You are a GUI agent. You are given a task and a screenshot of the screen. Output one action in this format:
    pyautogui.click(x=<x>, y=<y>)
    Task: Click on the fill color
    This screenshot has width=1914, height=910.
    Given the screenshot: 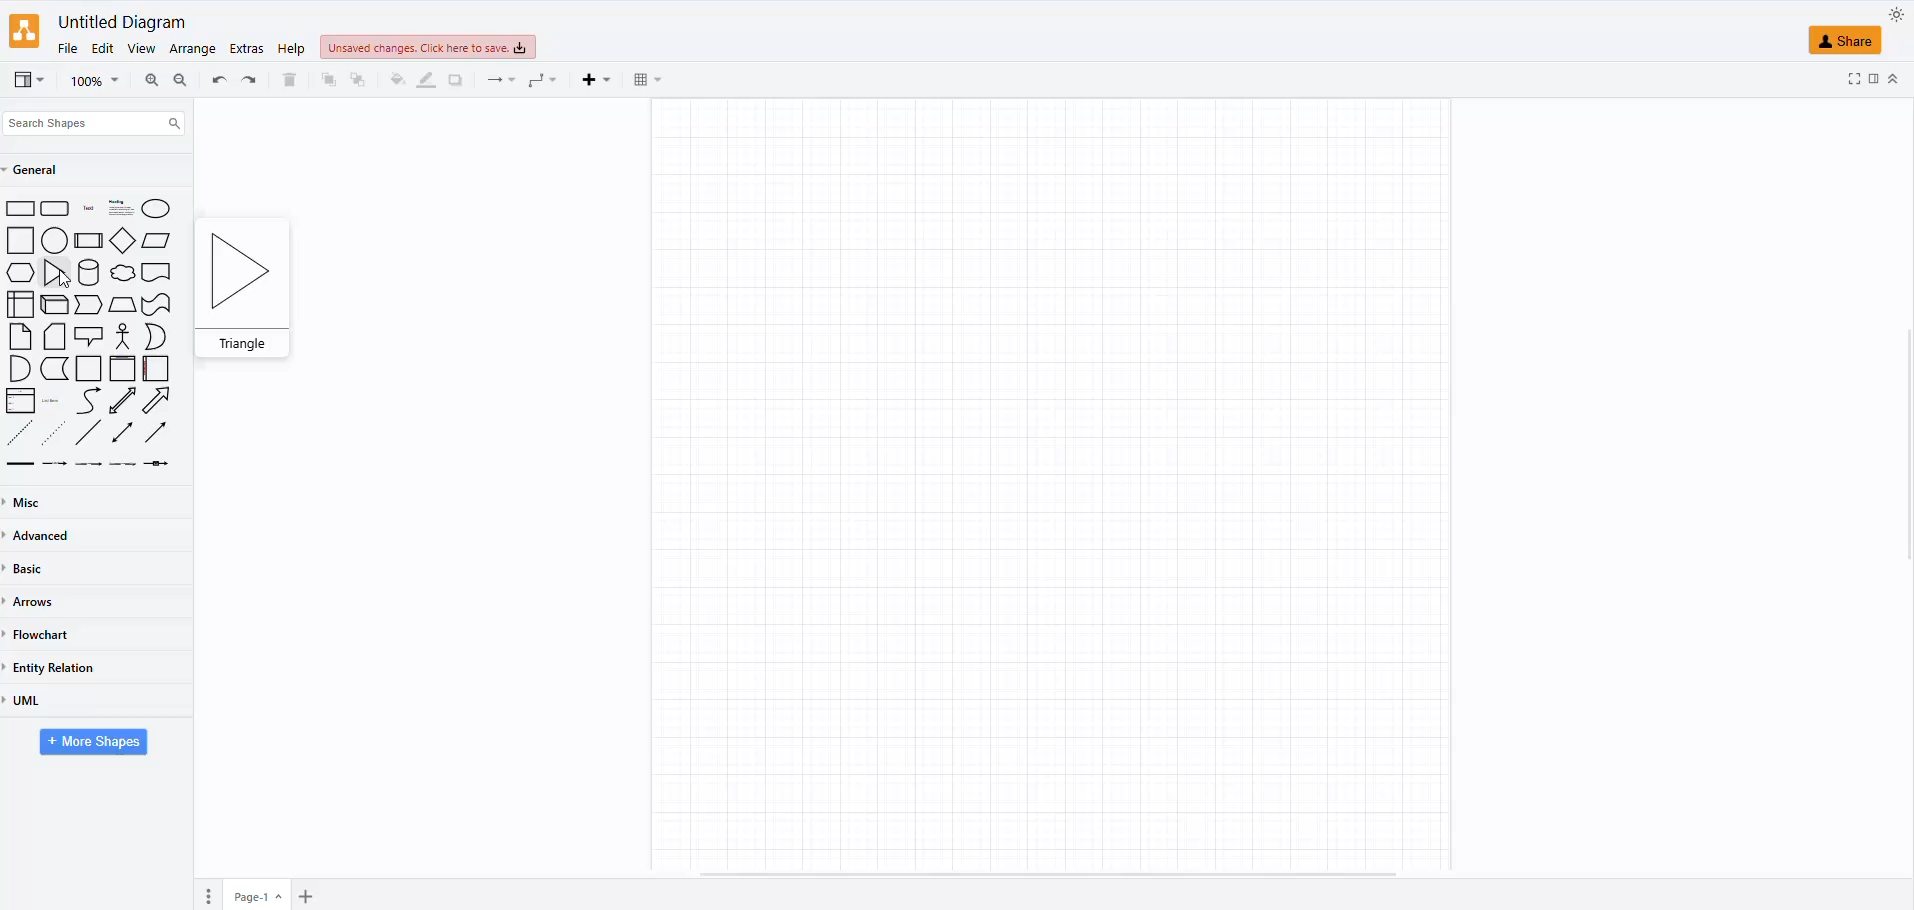 What is the action you would take?
    pyautogui.click(x=395, y=77)
    